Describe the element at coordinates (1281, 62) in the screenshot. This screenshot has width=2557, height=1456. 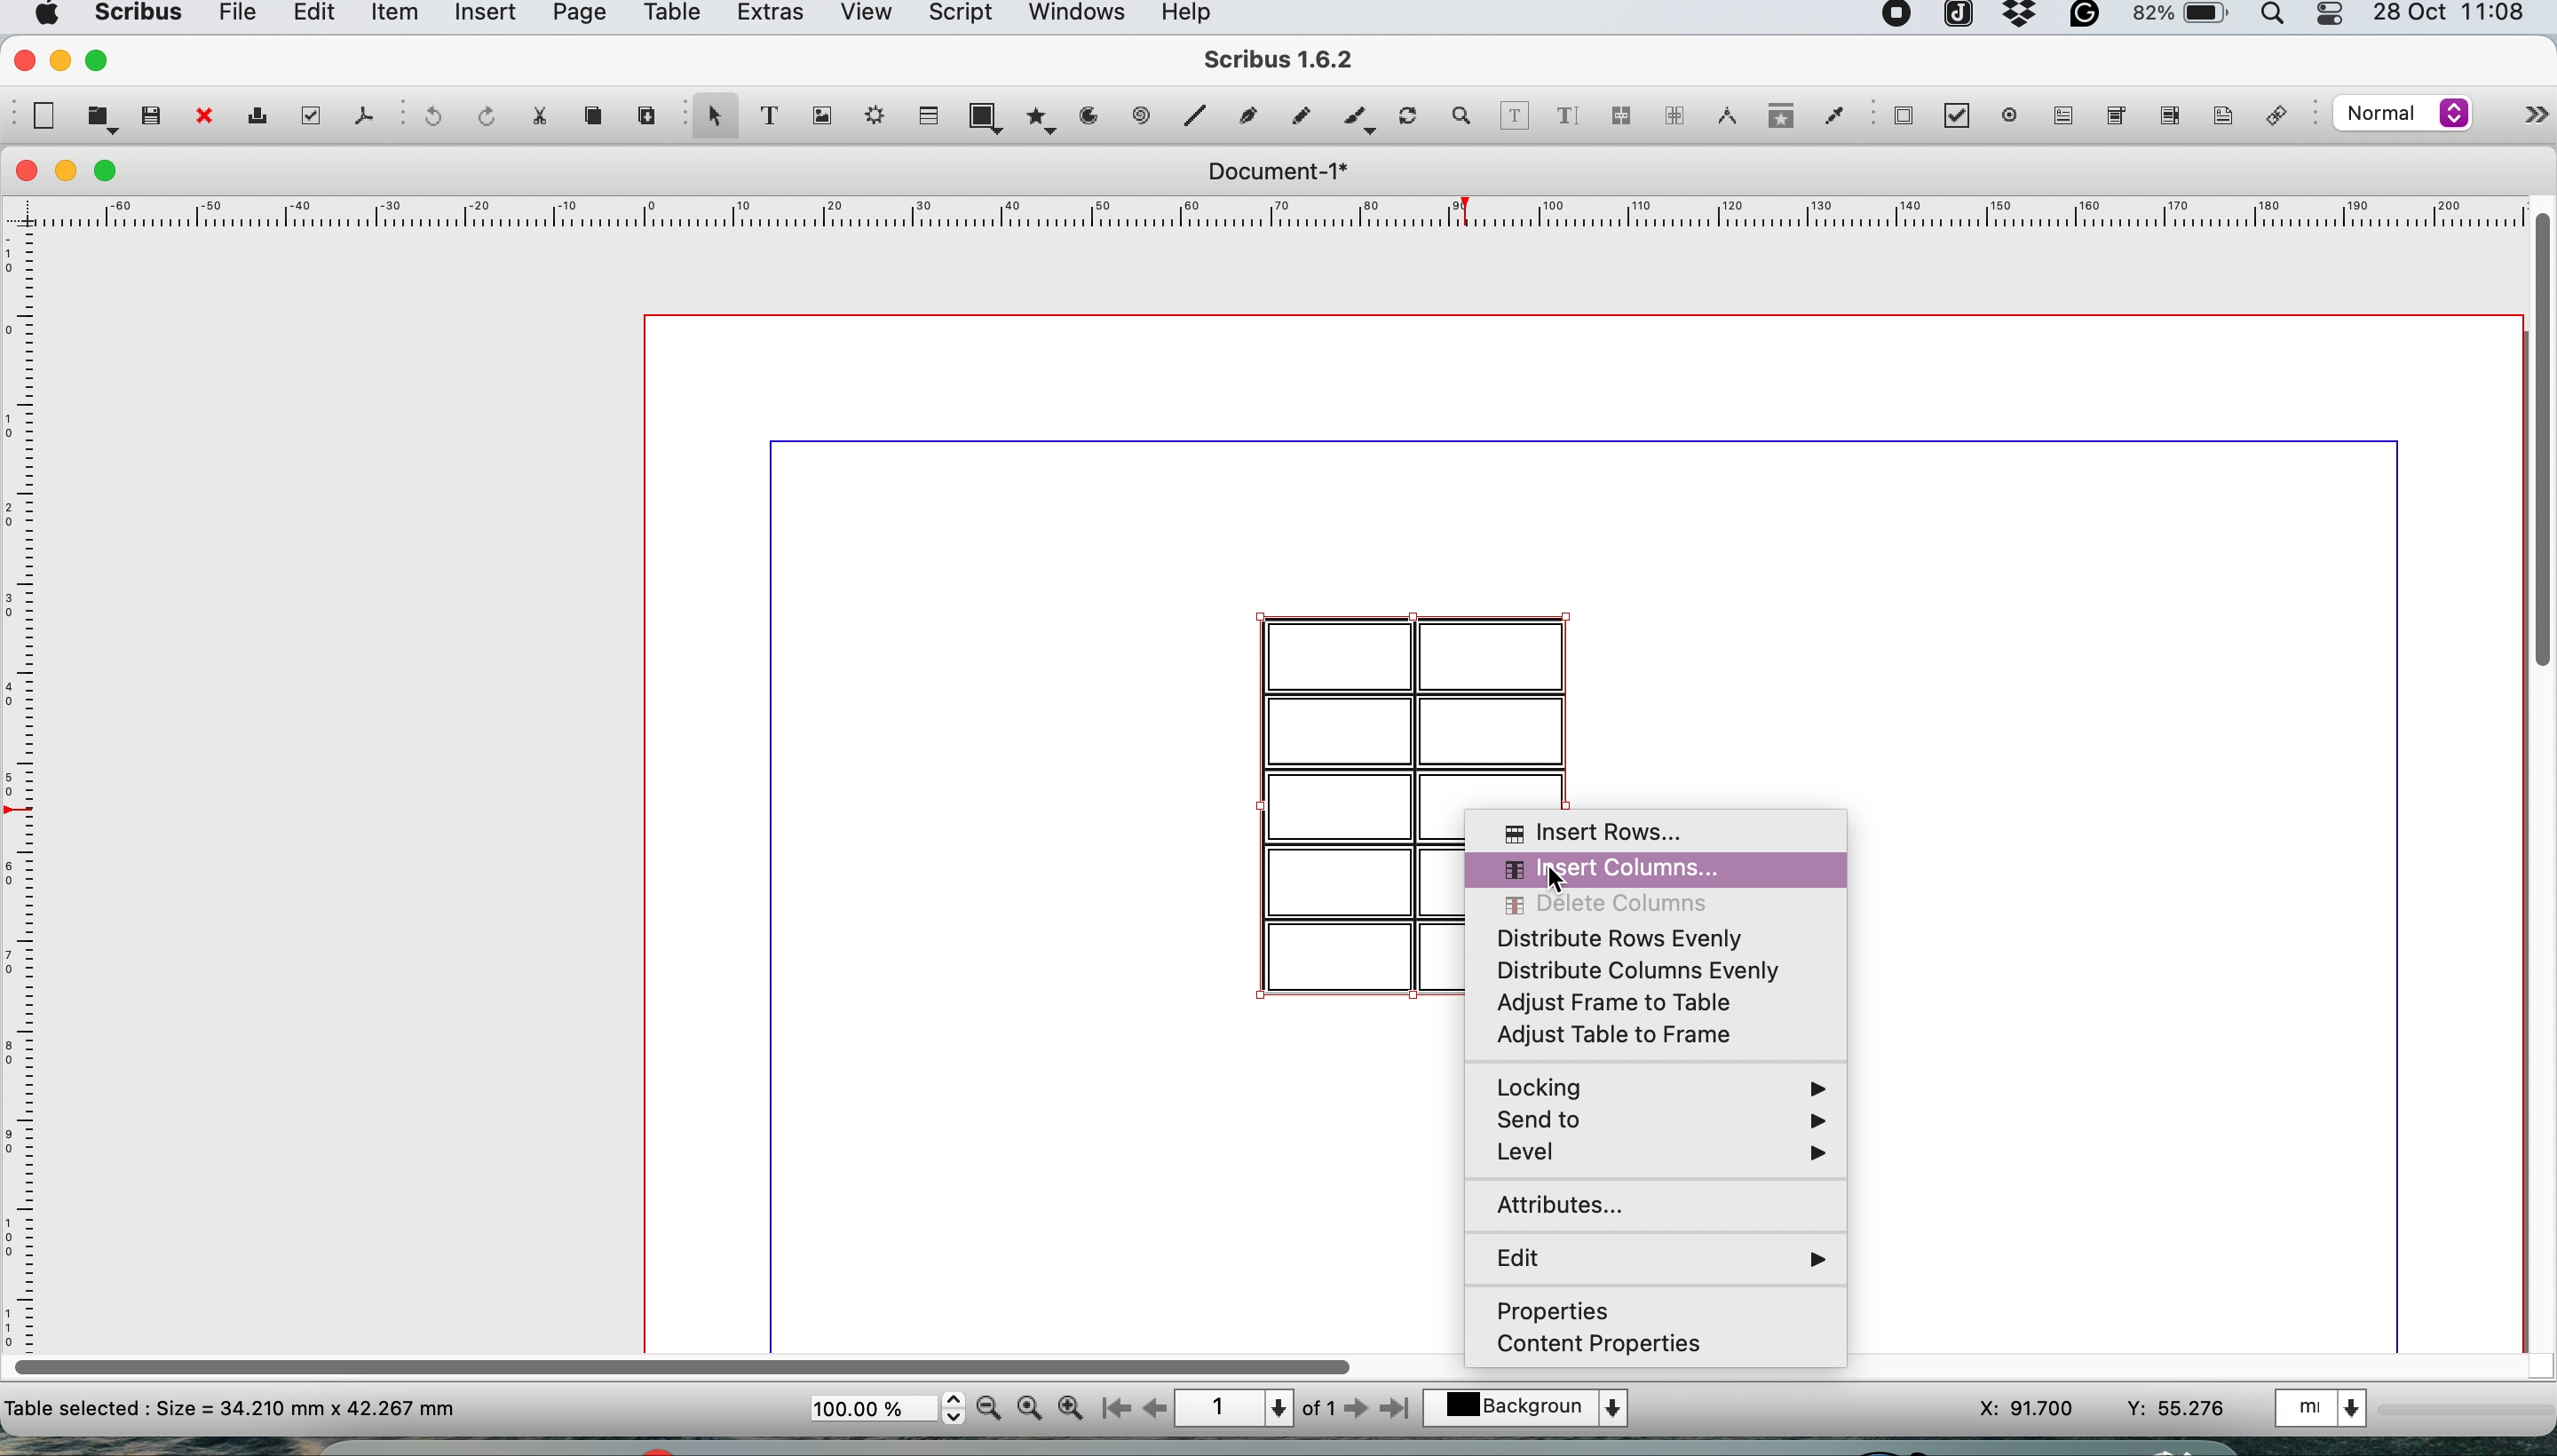
I see `scribus` at that location.